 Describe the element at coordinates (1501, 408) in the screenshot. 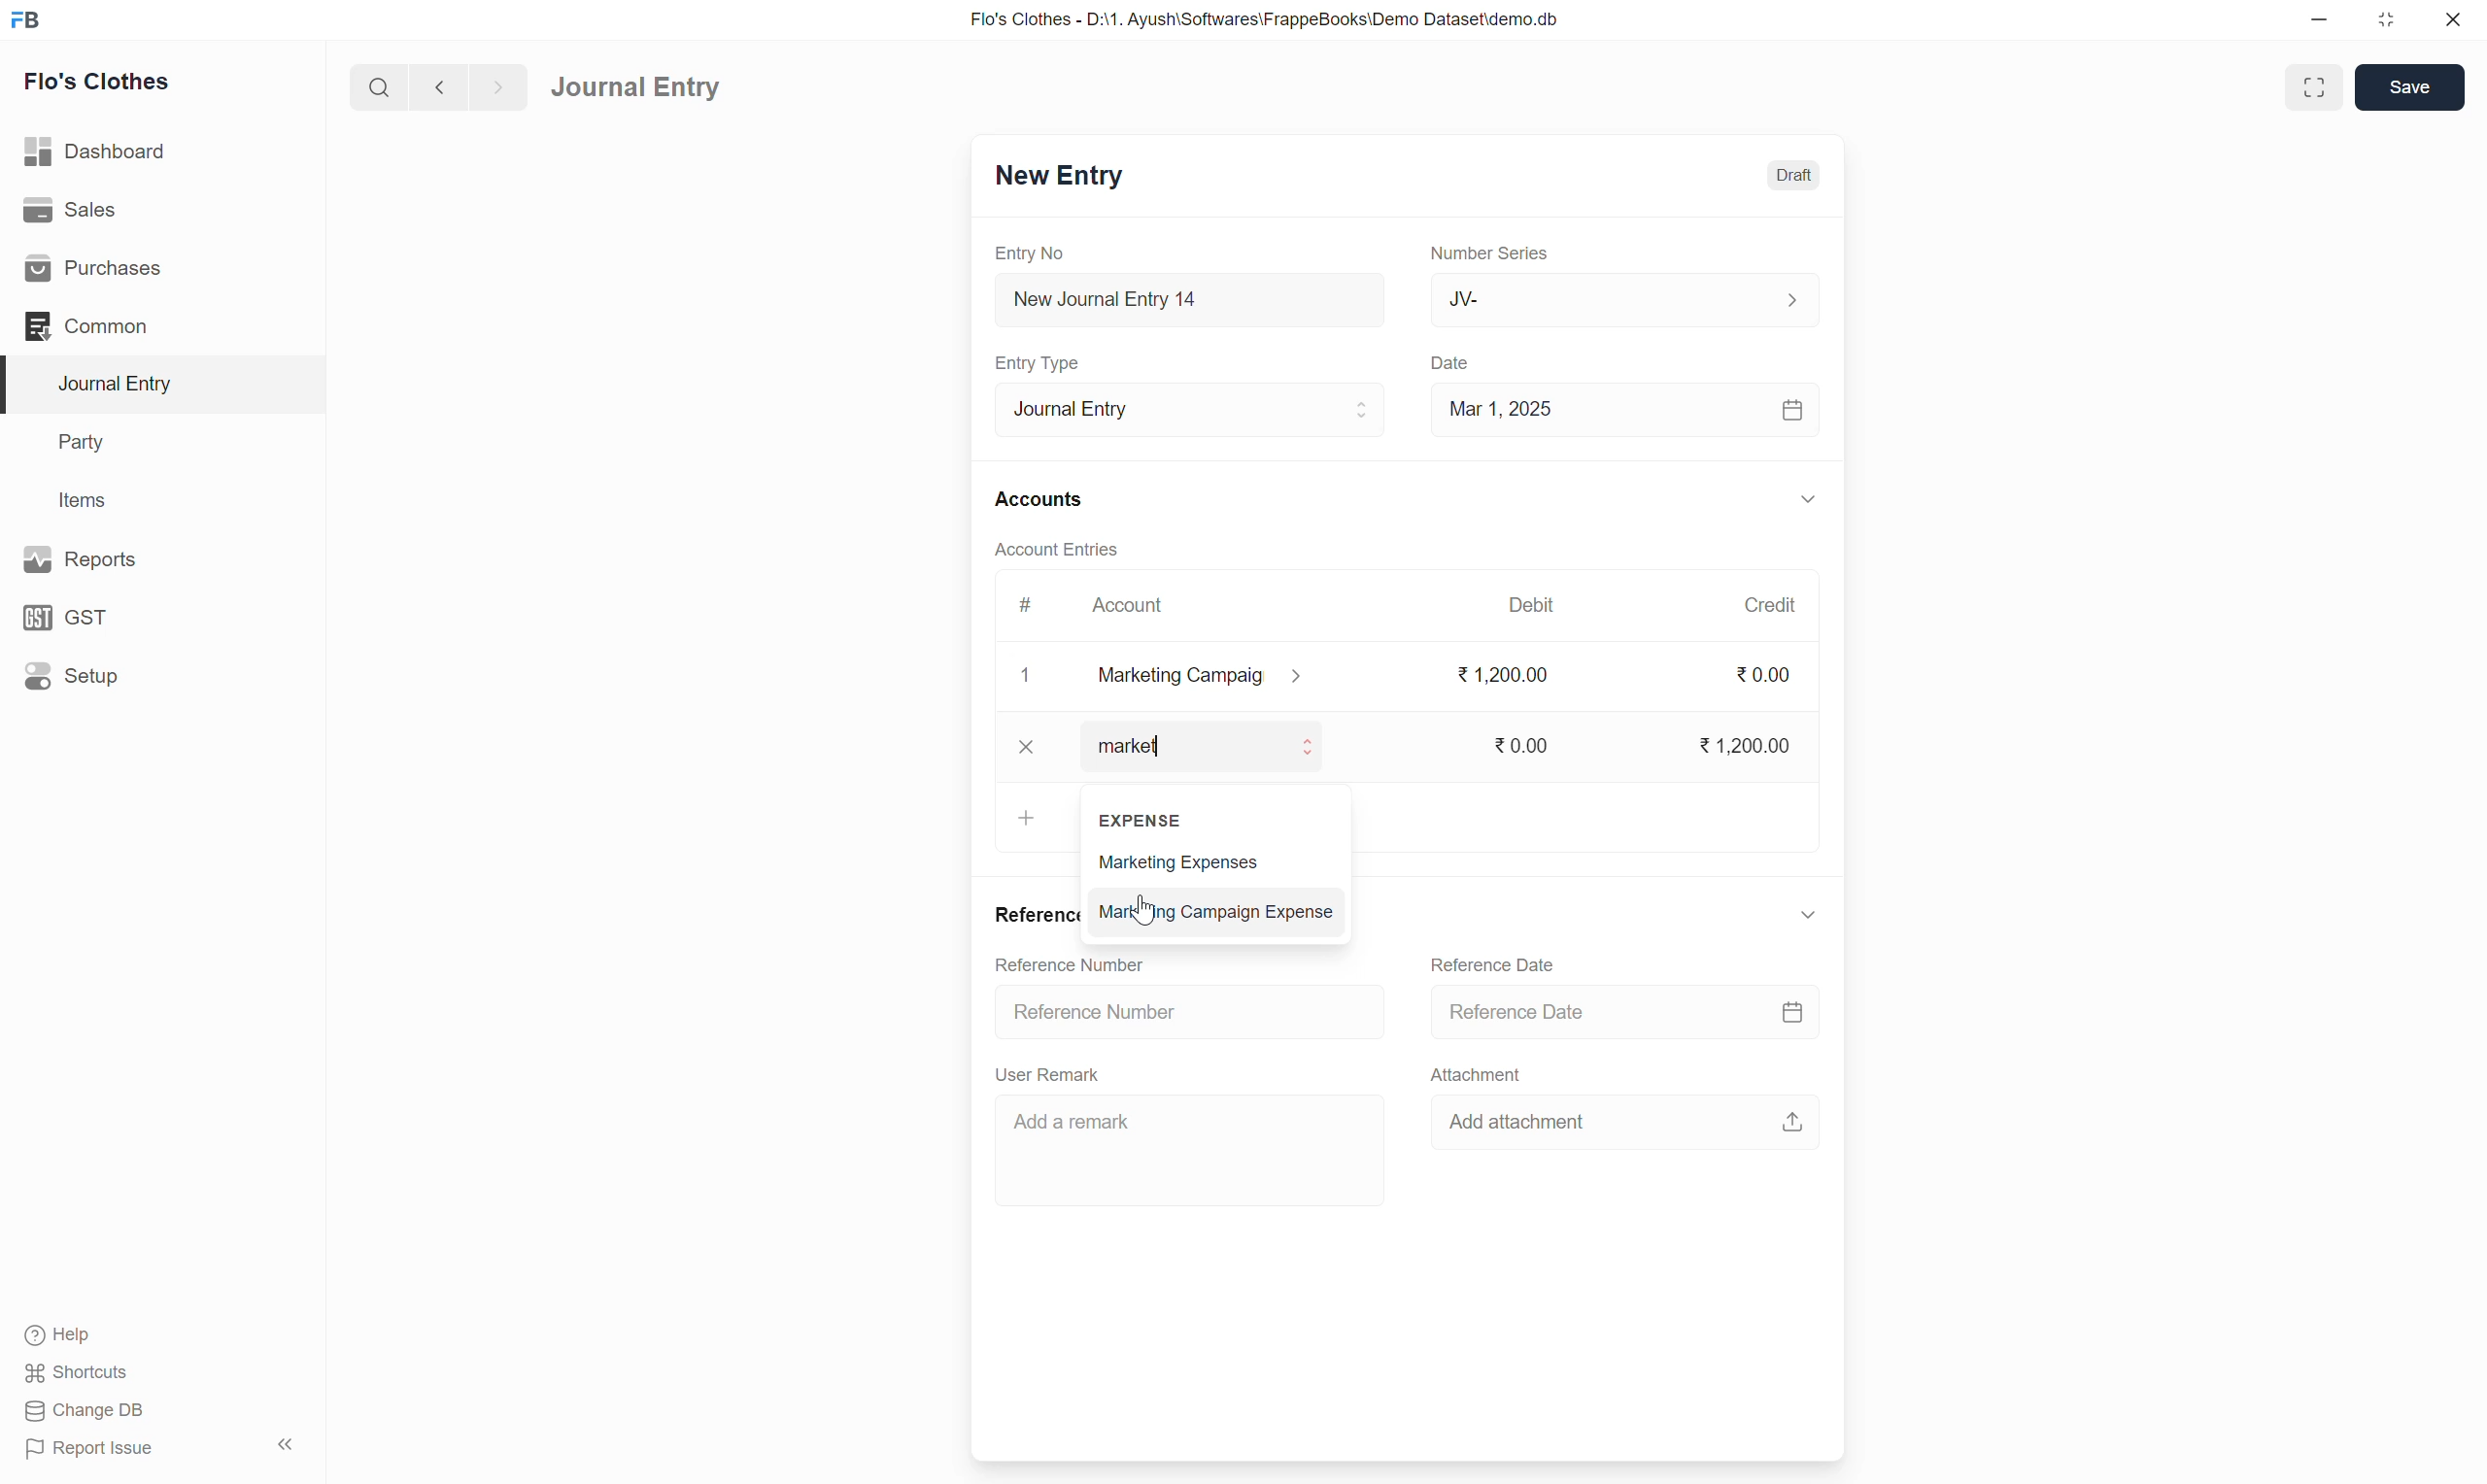

I see `Mar 1, 2025` at that location.